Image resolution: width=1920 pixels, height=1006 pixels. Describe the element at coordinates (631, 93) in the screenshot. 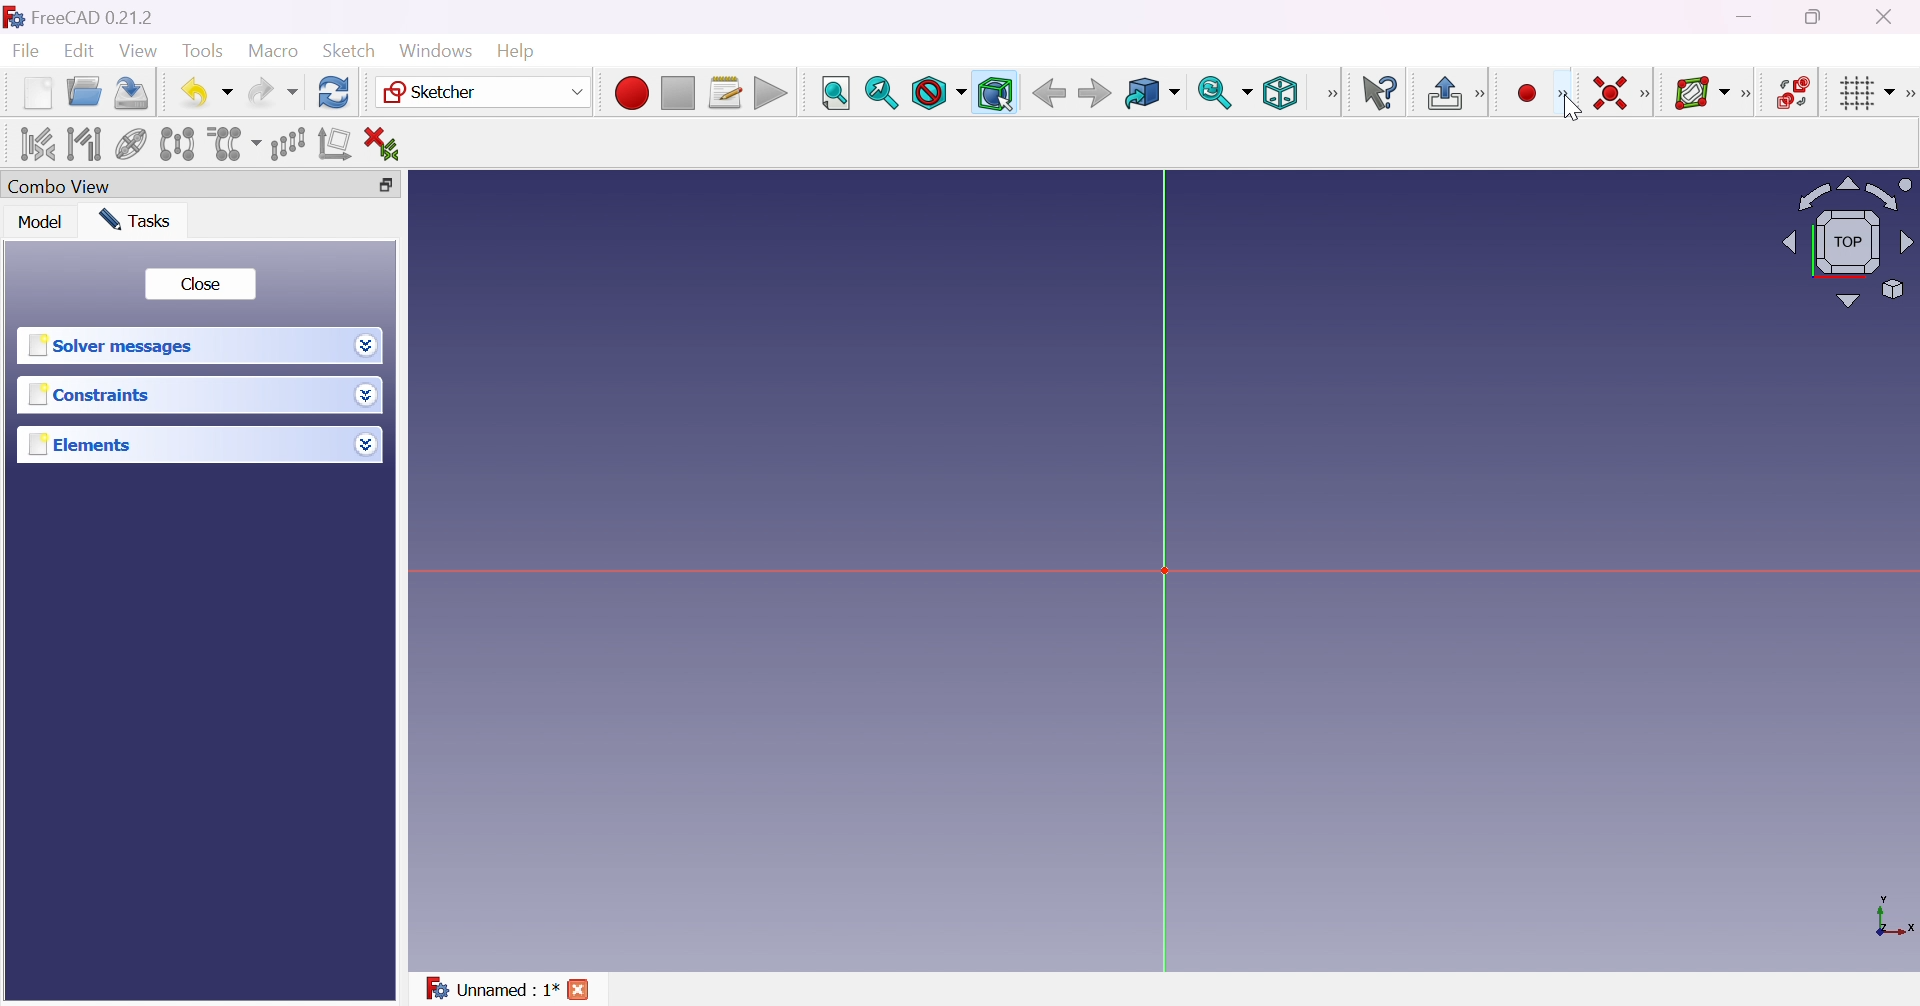

I see `Macro recording...` at that location.